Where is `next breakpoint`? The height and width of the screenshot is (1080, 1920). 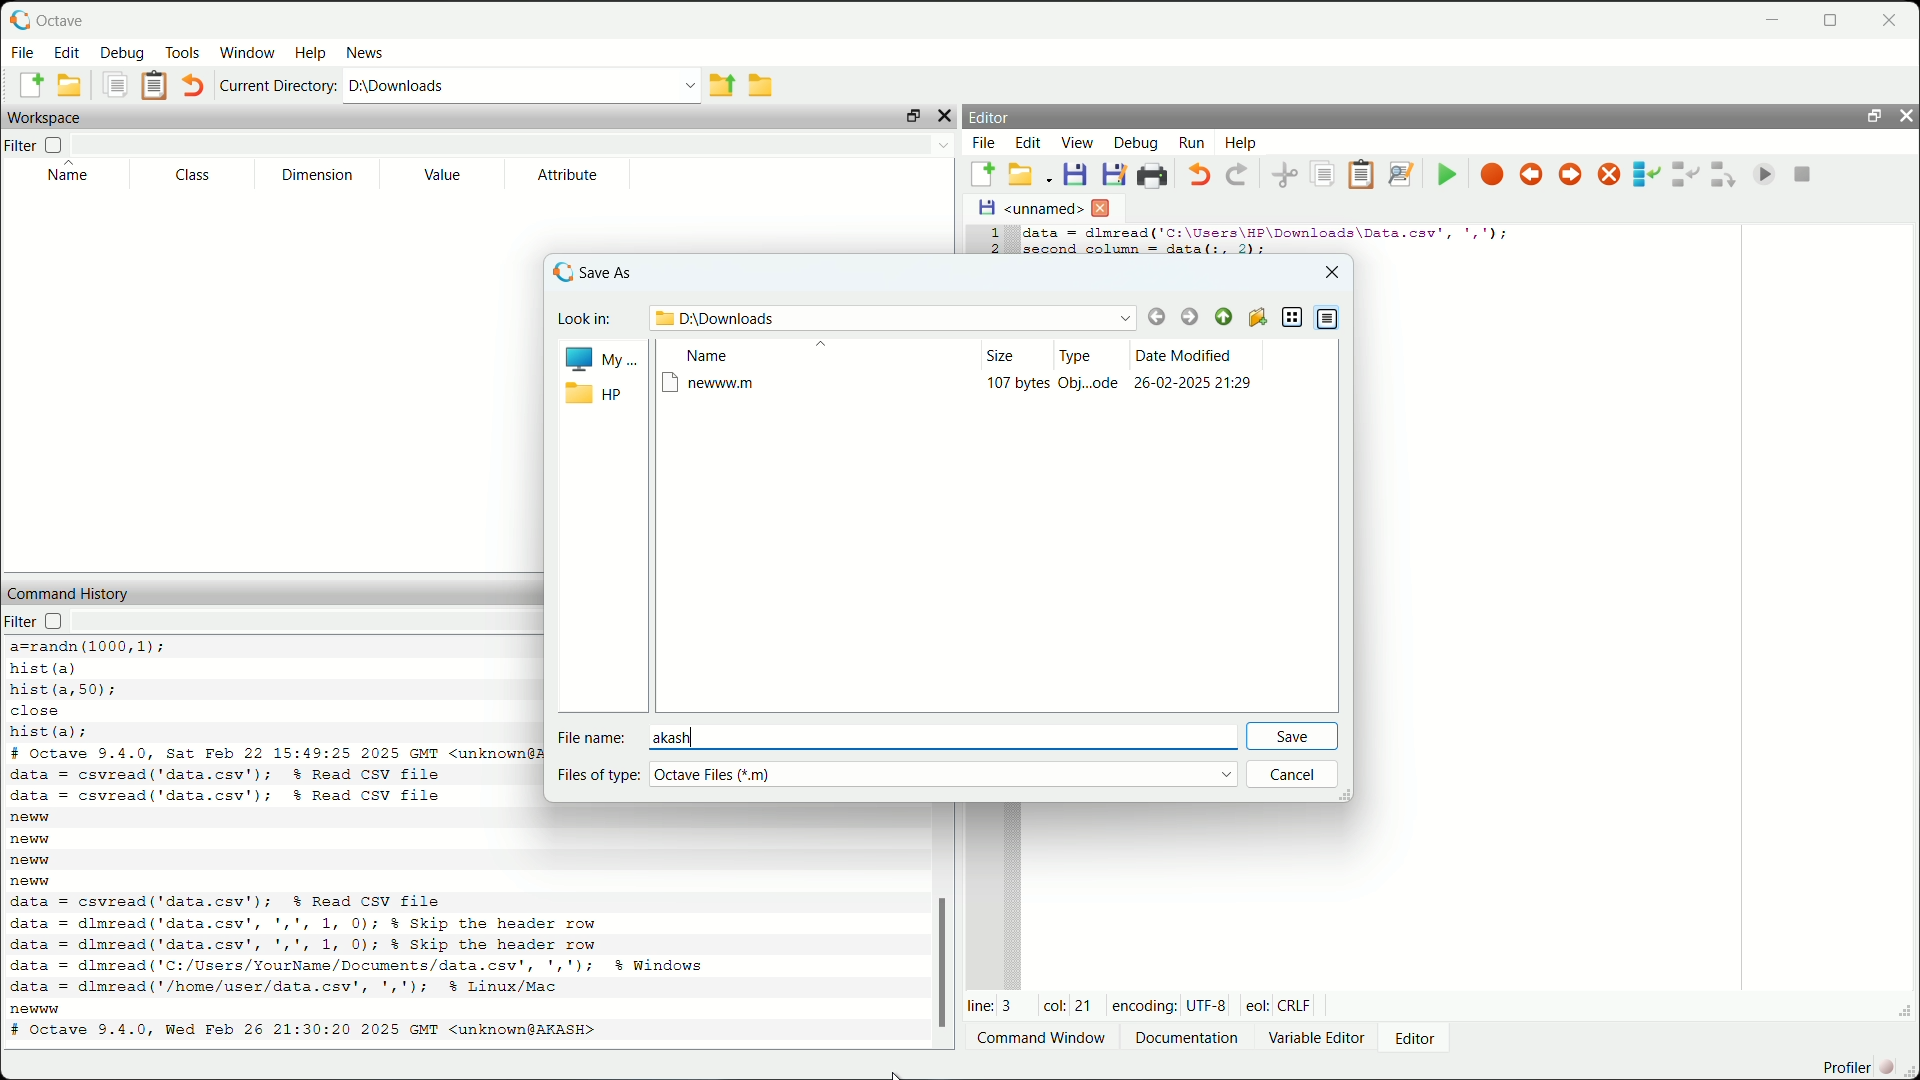
next breakpoint is located at coordinates (1568, 175).